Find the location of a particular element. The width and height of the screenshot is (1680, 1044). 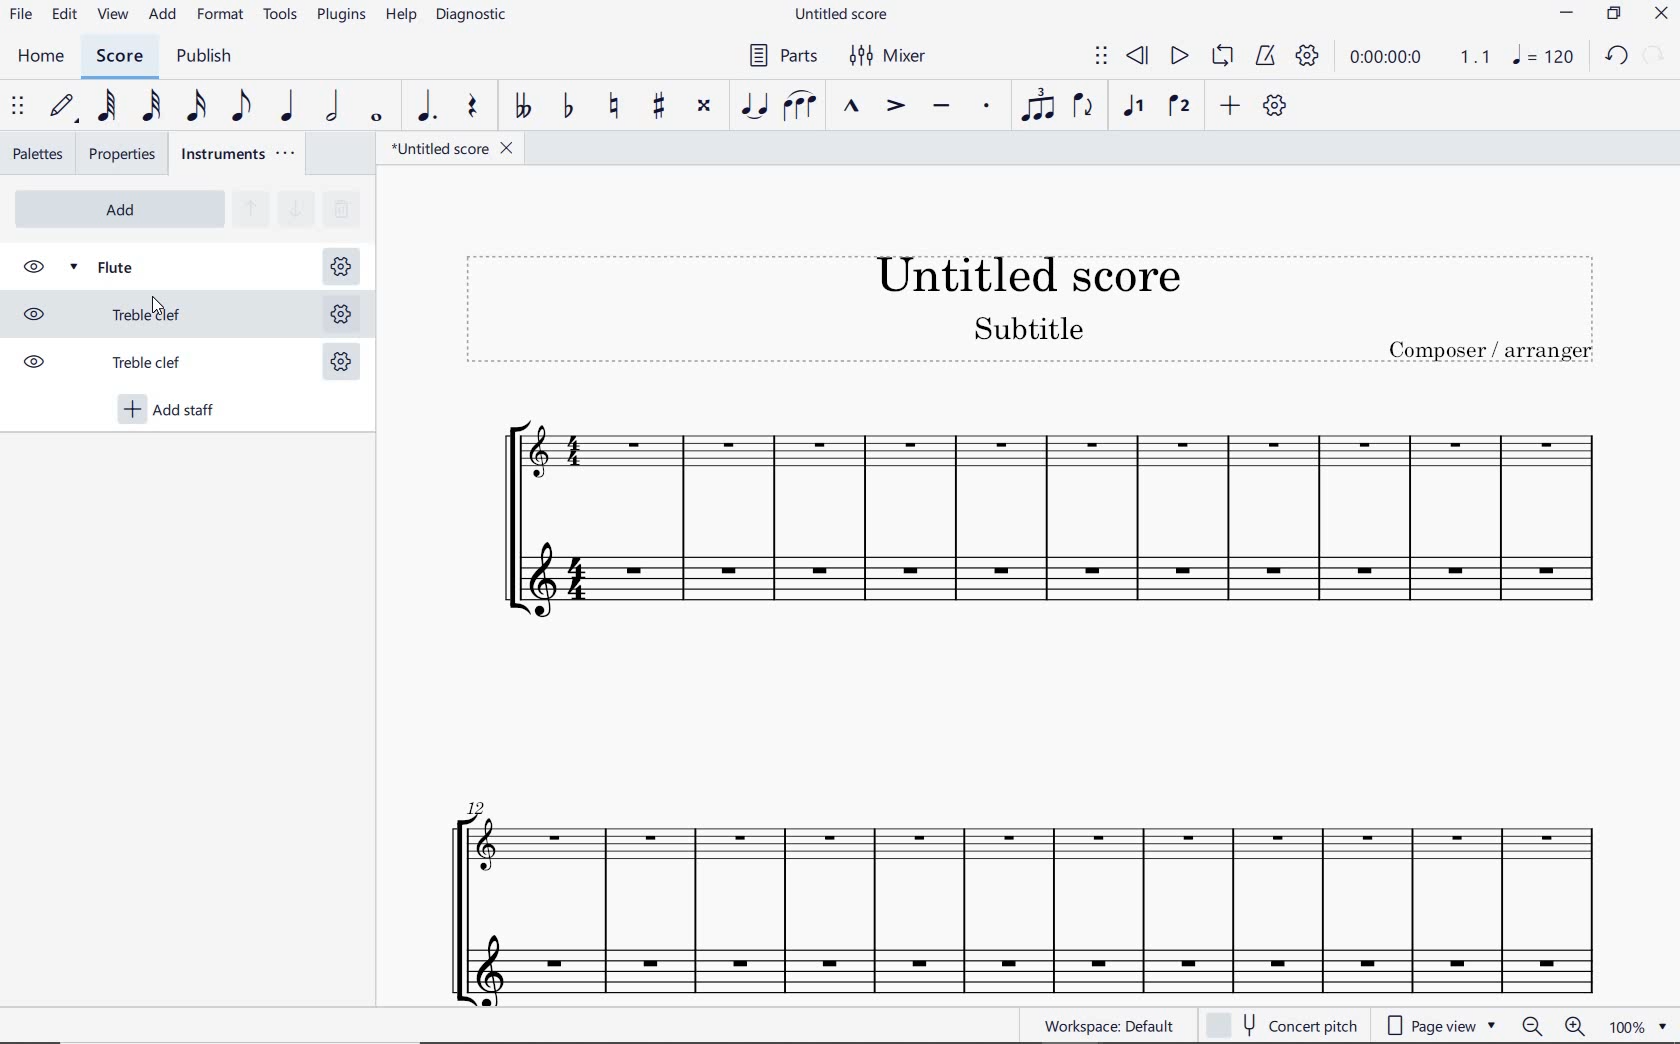

REMOVE SELECTED INSTRUMENTS is located at coordinates (339, 207).